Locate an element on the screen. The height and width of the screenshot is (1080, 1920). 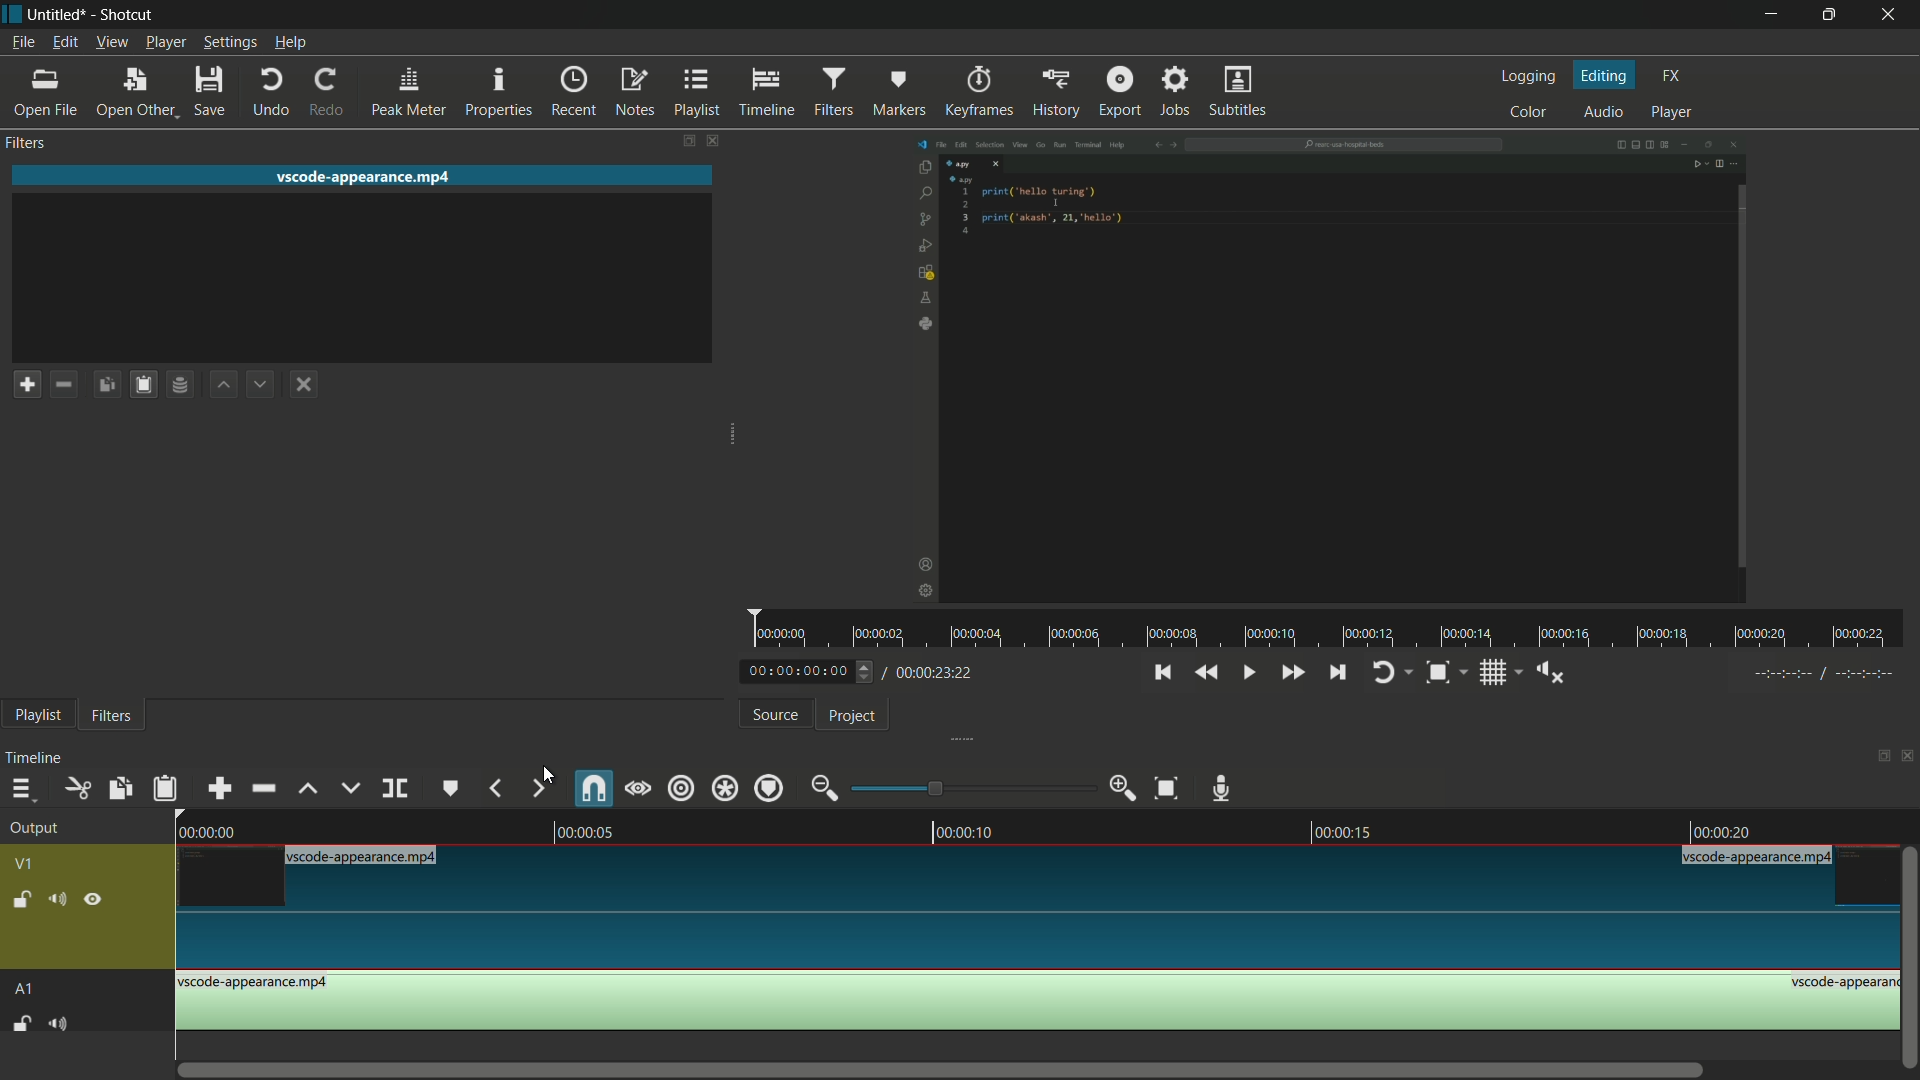
toggle zoom is located at coordinates (1438, 672).